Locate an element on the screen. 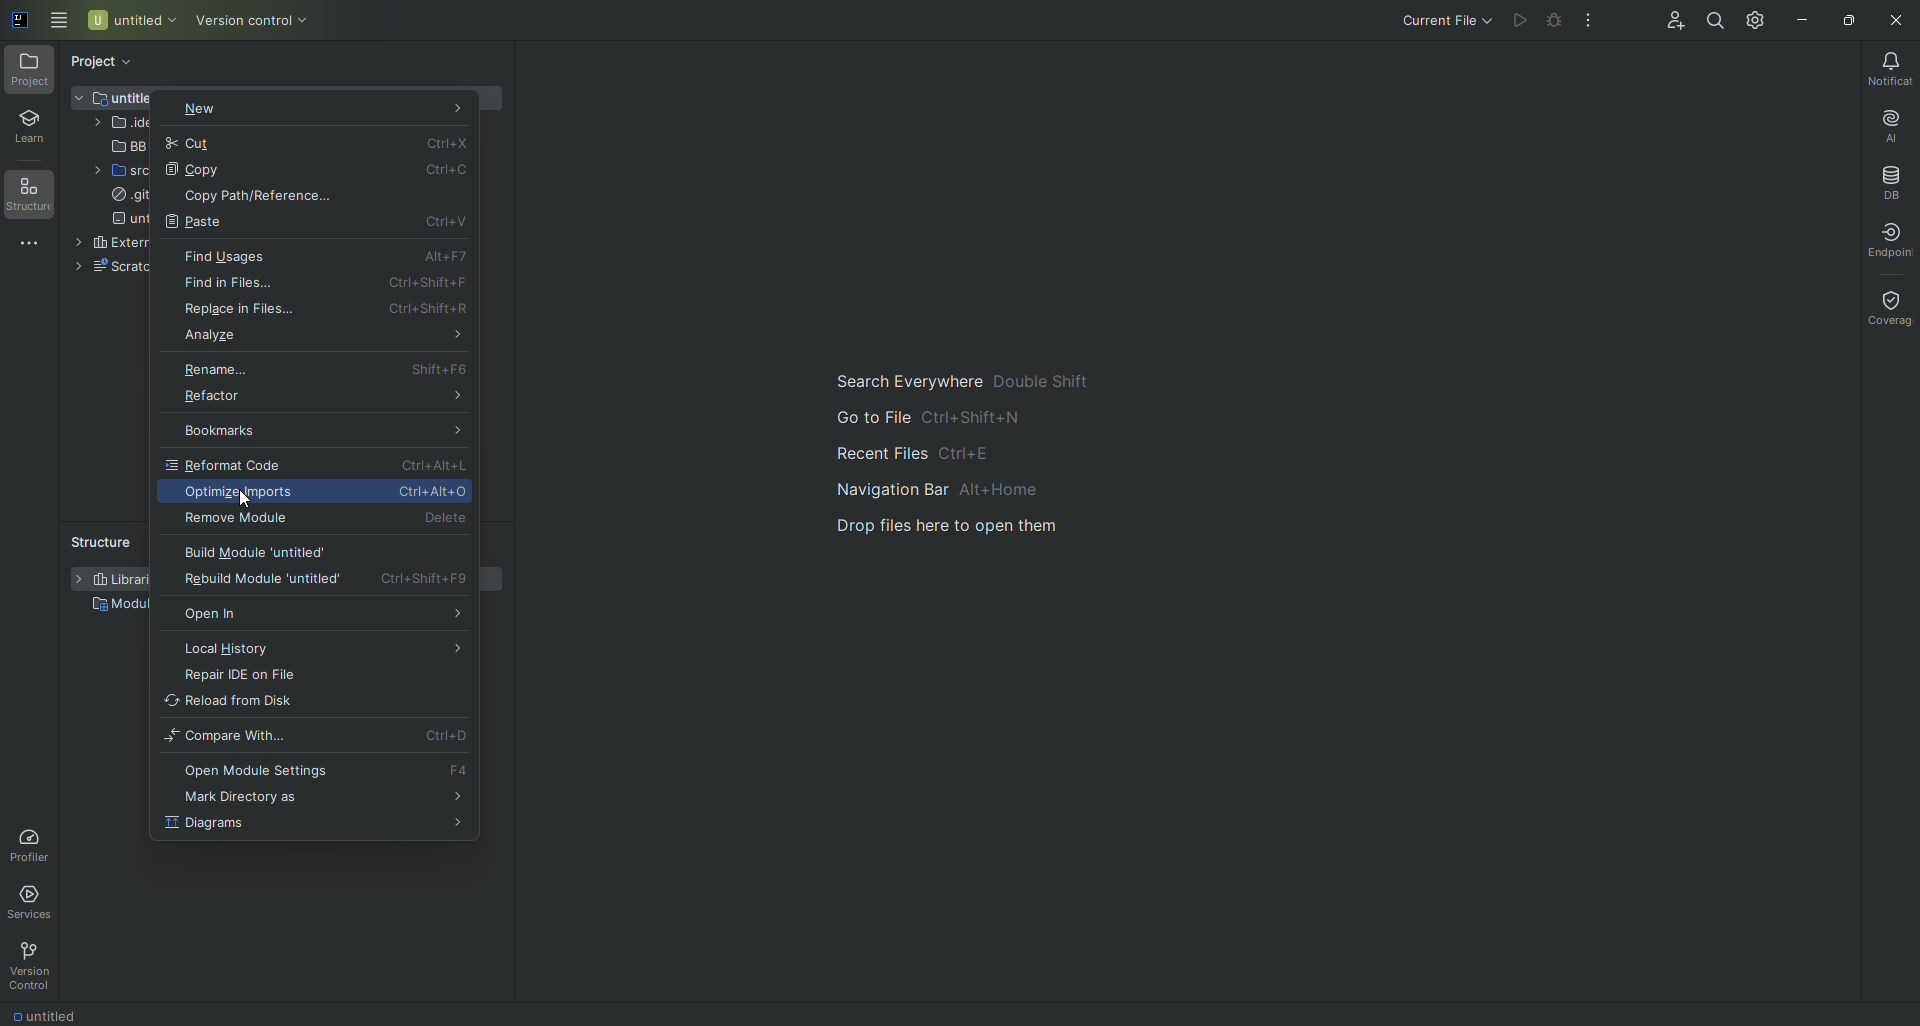 The height and width of the screenshot is (1026, 1920). Database is located at coordinates (1884, 183).